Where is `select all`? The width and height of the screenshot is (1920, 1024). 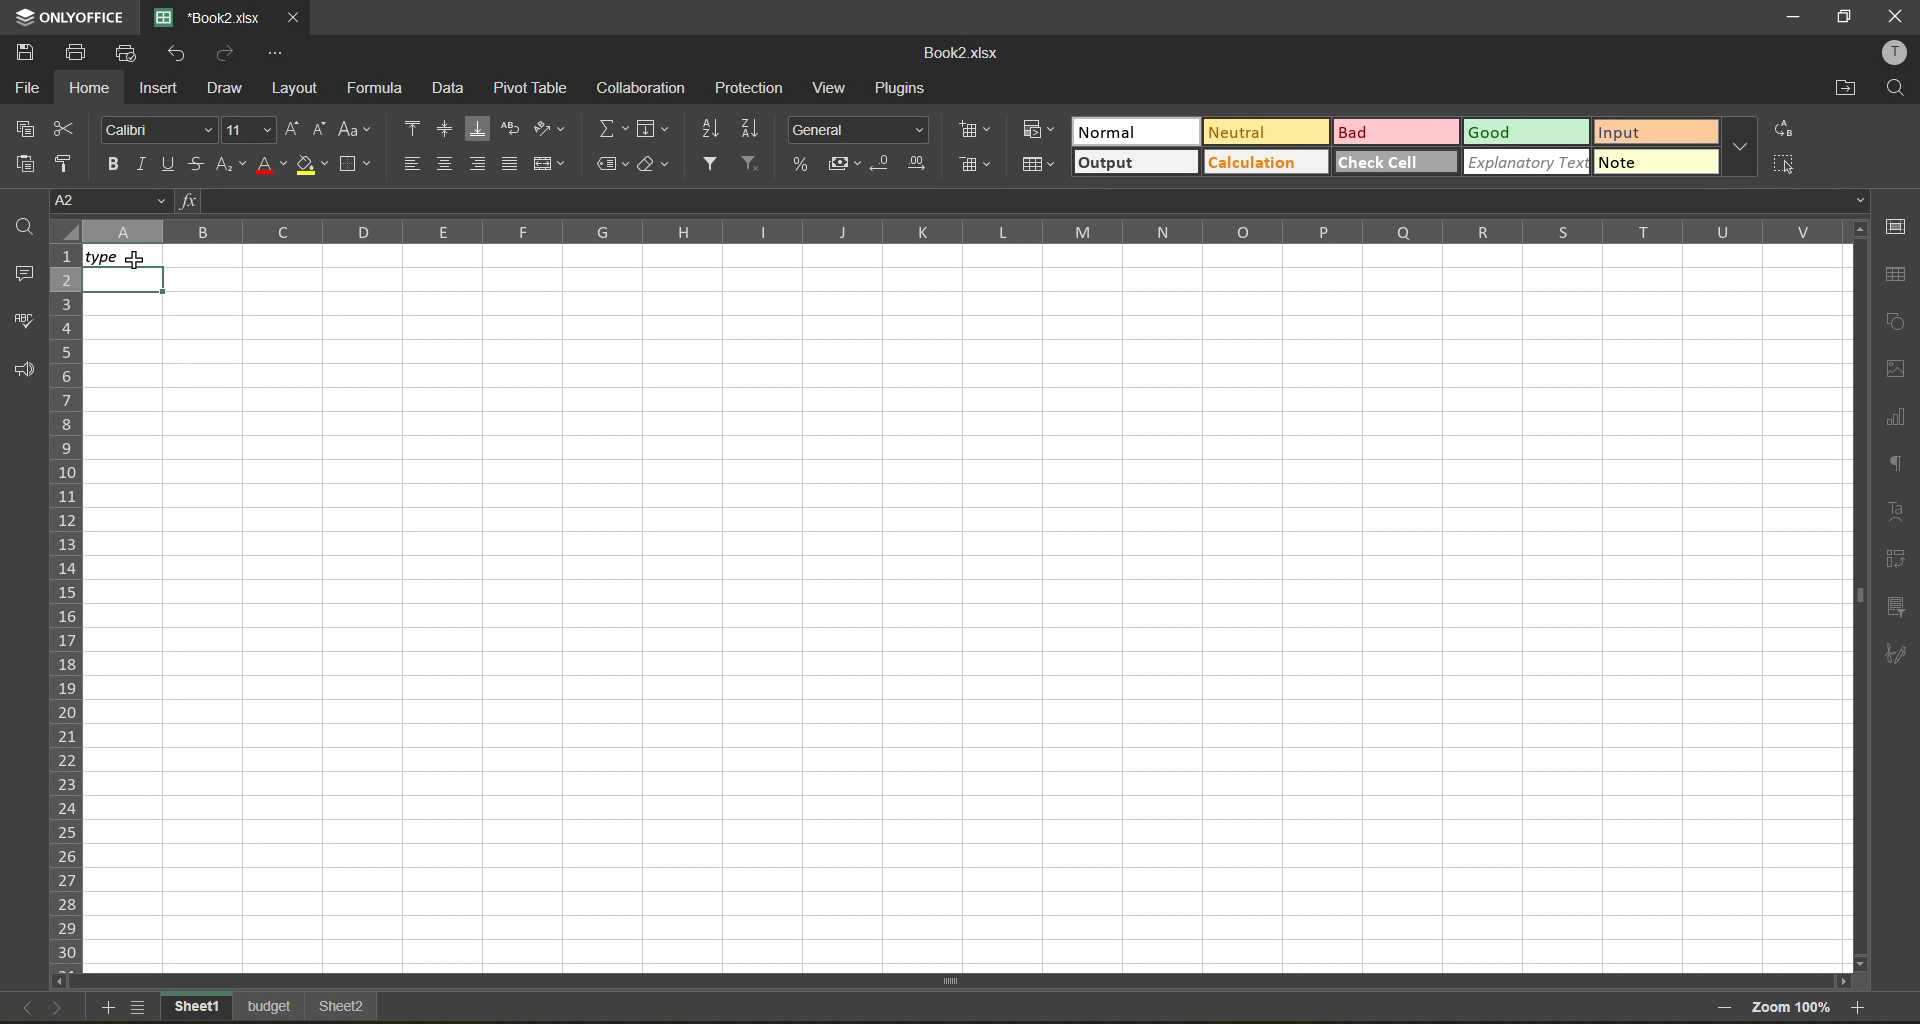
select all is located at coordinates (1783, 165).